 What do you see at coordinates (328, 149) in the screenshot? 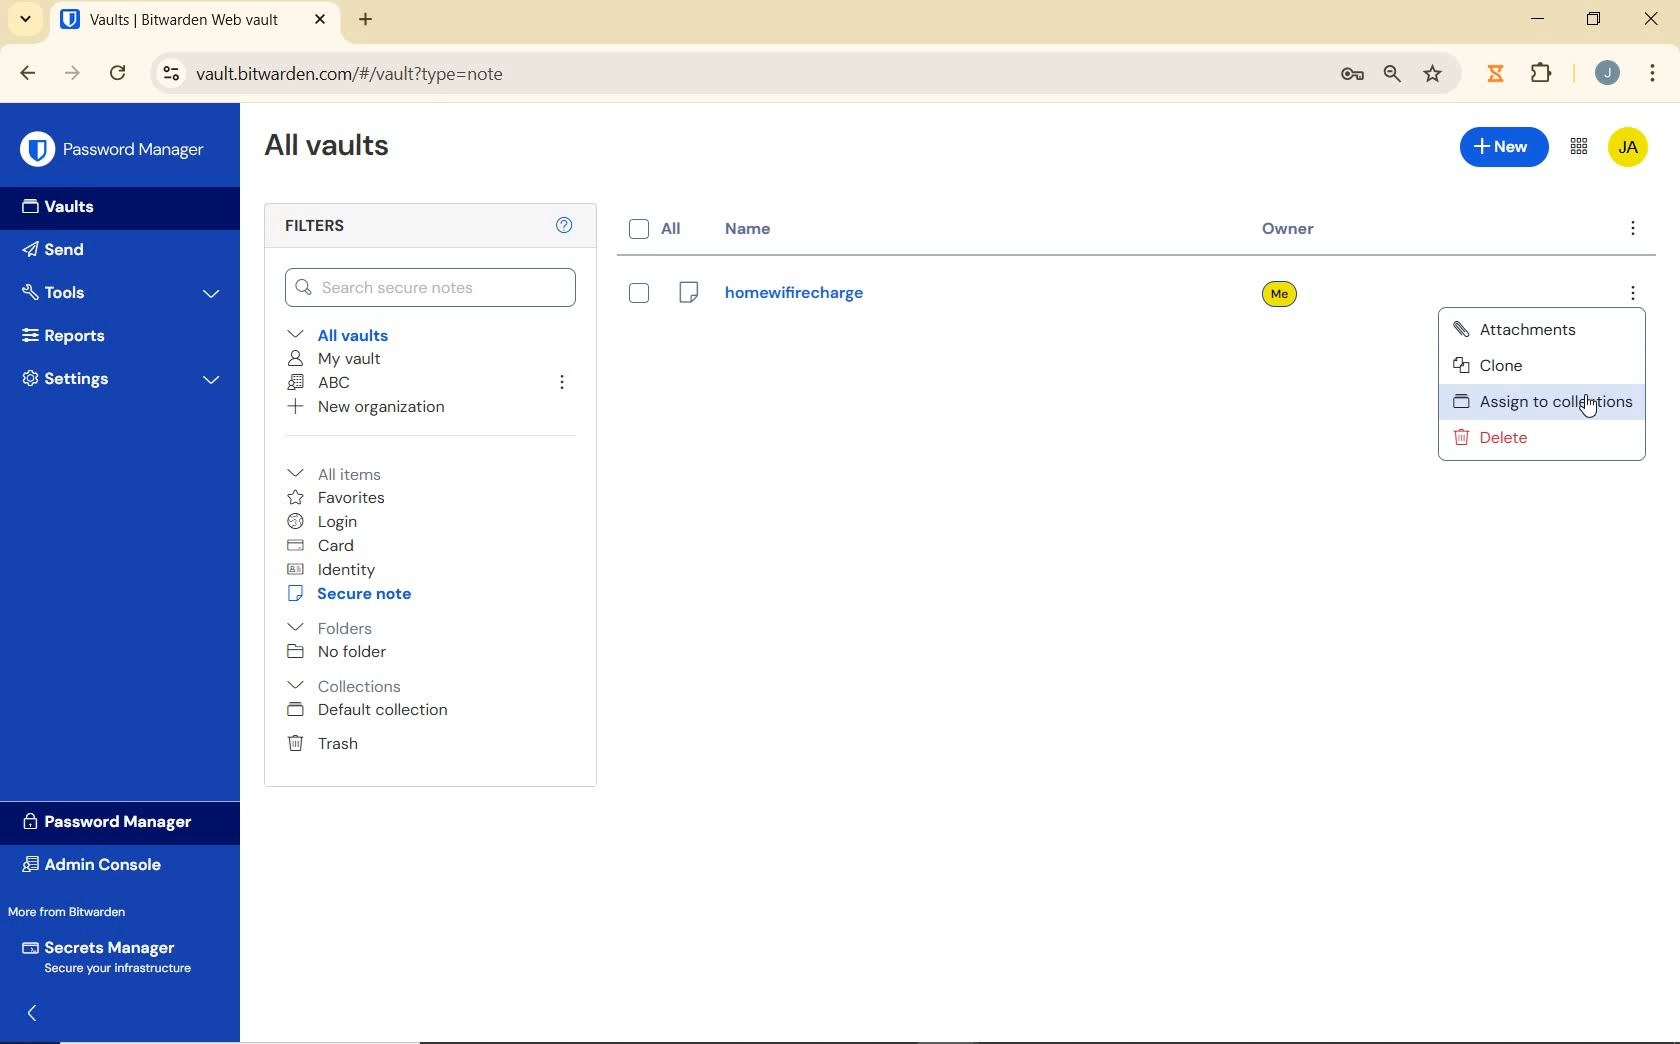
I see `All Vaults` at bounding box center [328, 149].